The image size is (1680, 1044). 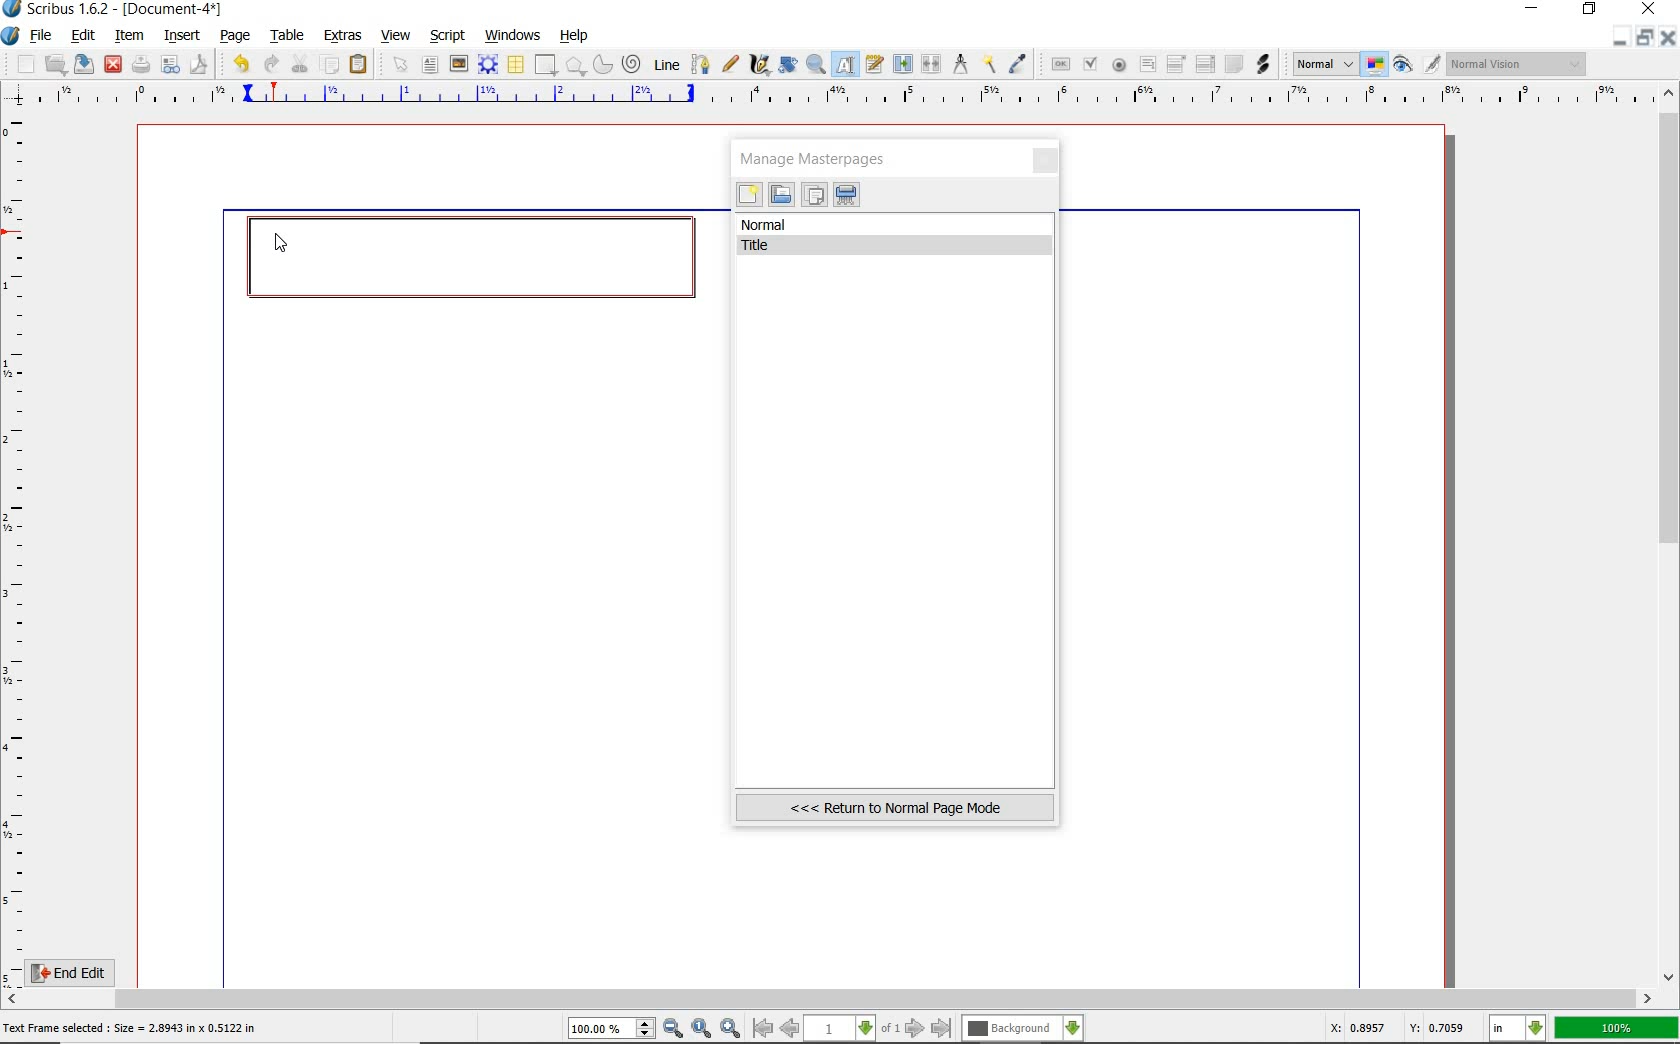 What do you see at coordinates (819, 158) in the screenshot?
I see `manage masterpages` at bounding box center [819, 158].